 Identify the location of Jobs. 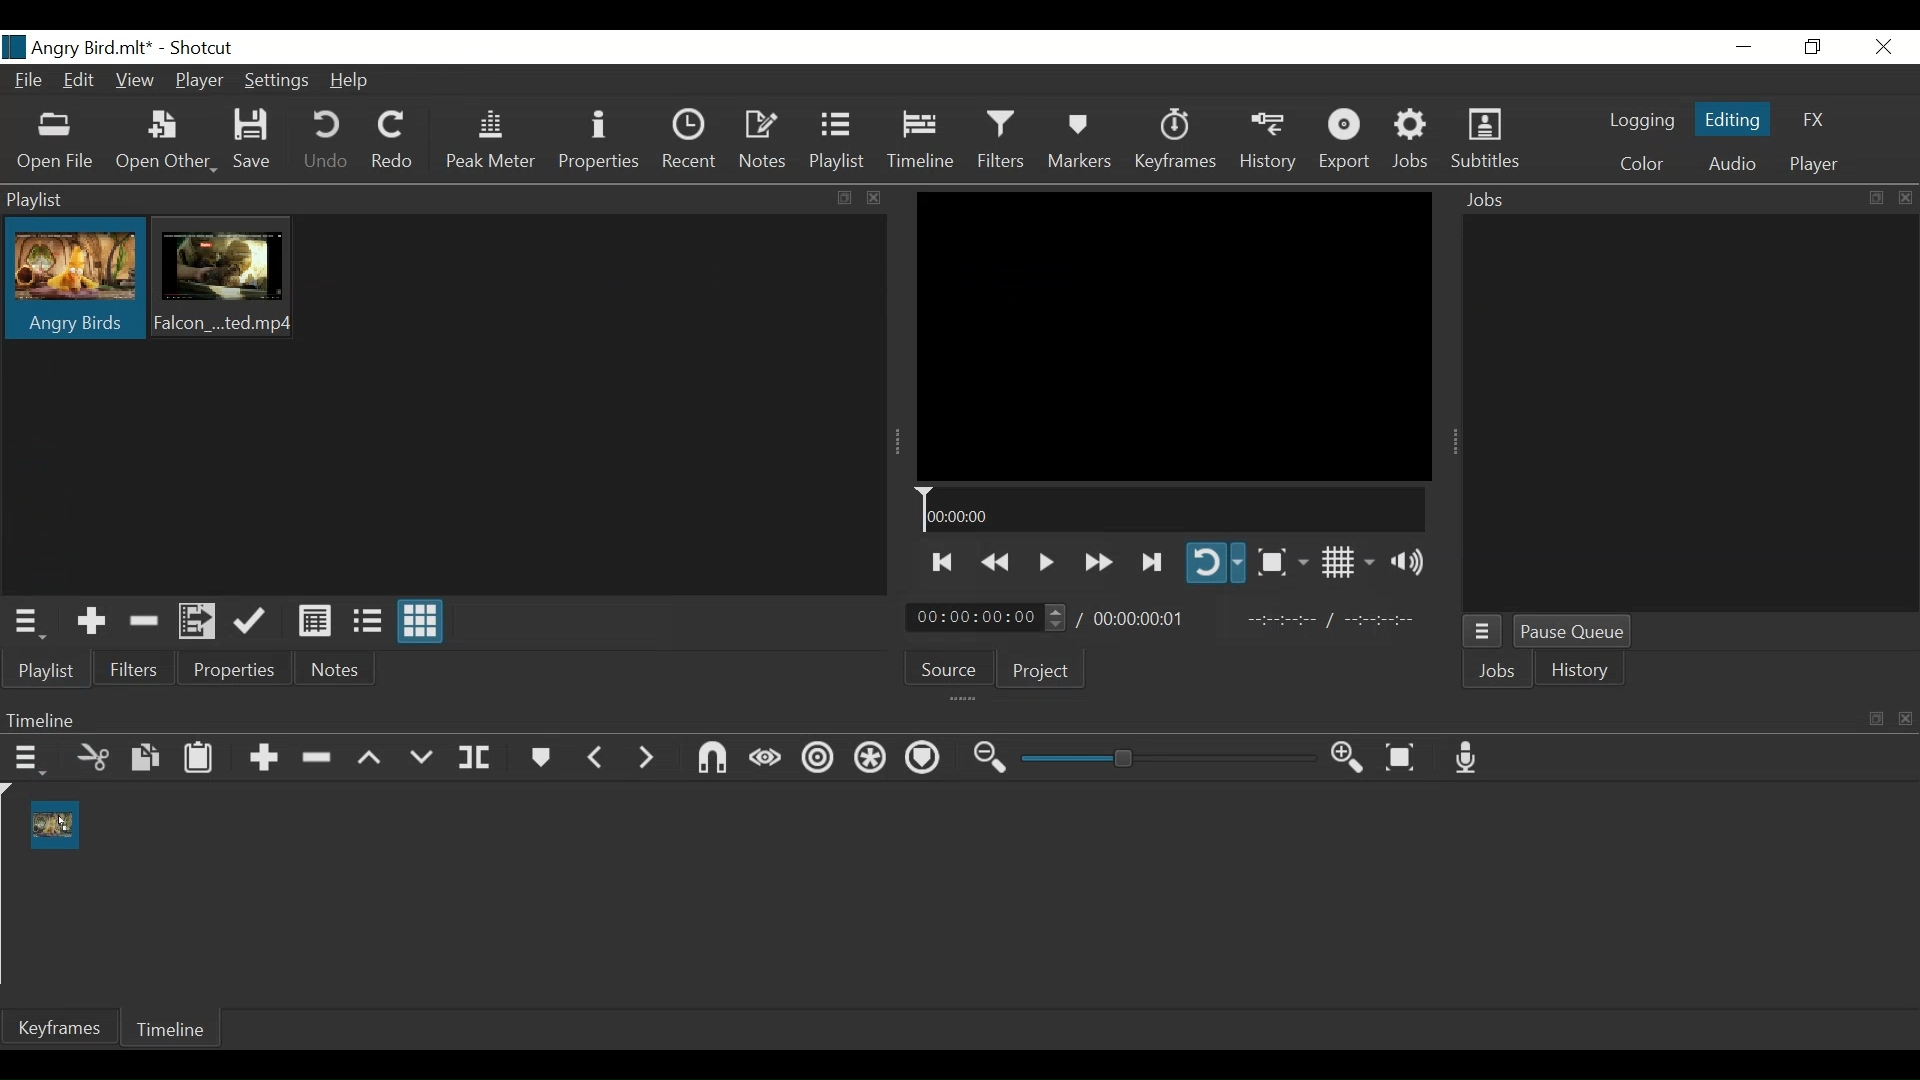
(1413, 142).